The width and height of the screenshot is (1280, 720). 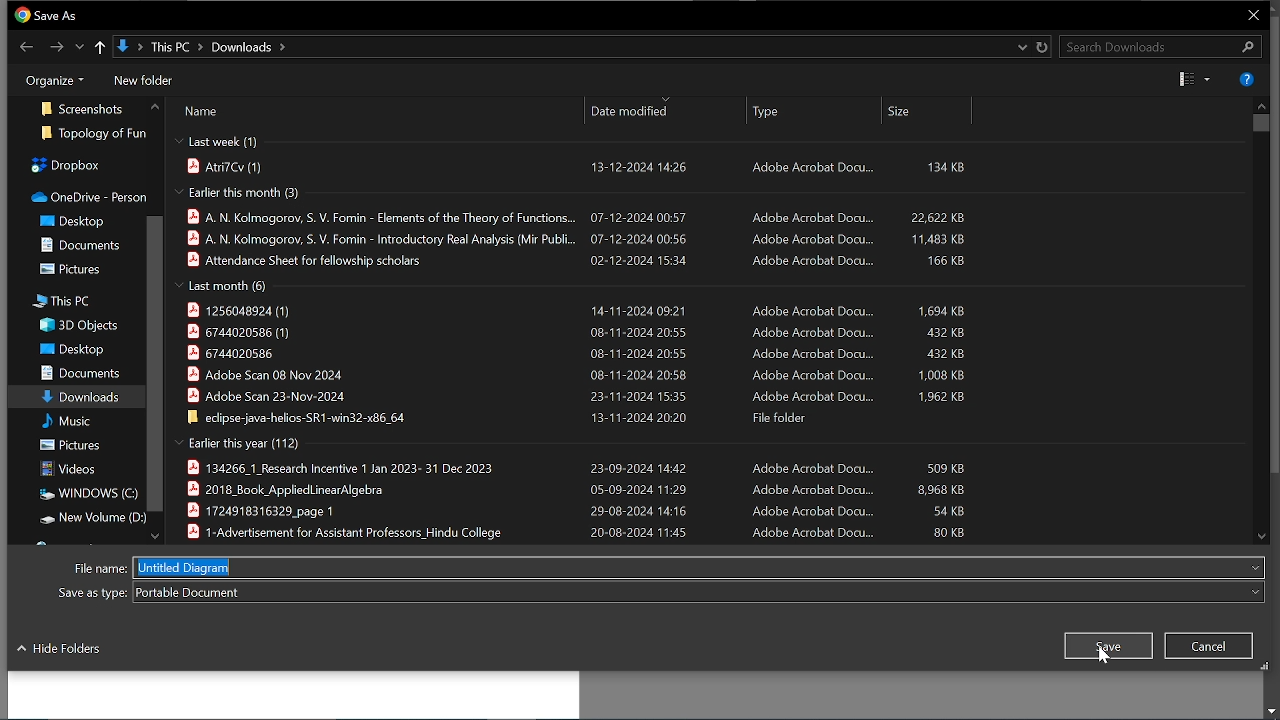 What do you see at coordinates (636, 511) in the screenshot?
I see `29-08-2024 14:16` at bounding box center [636, 511].